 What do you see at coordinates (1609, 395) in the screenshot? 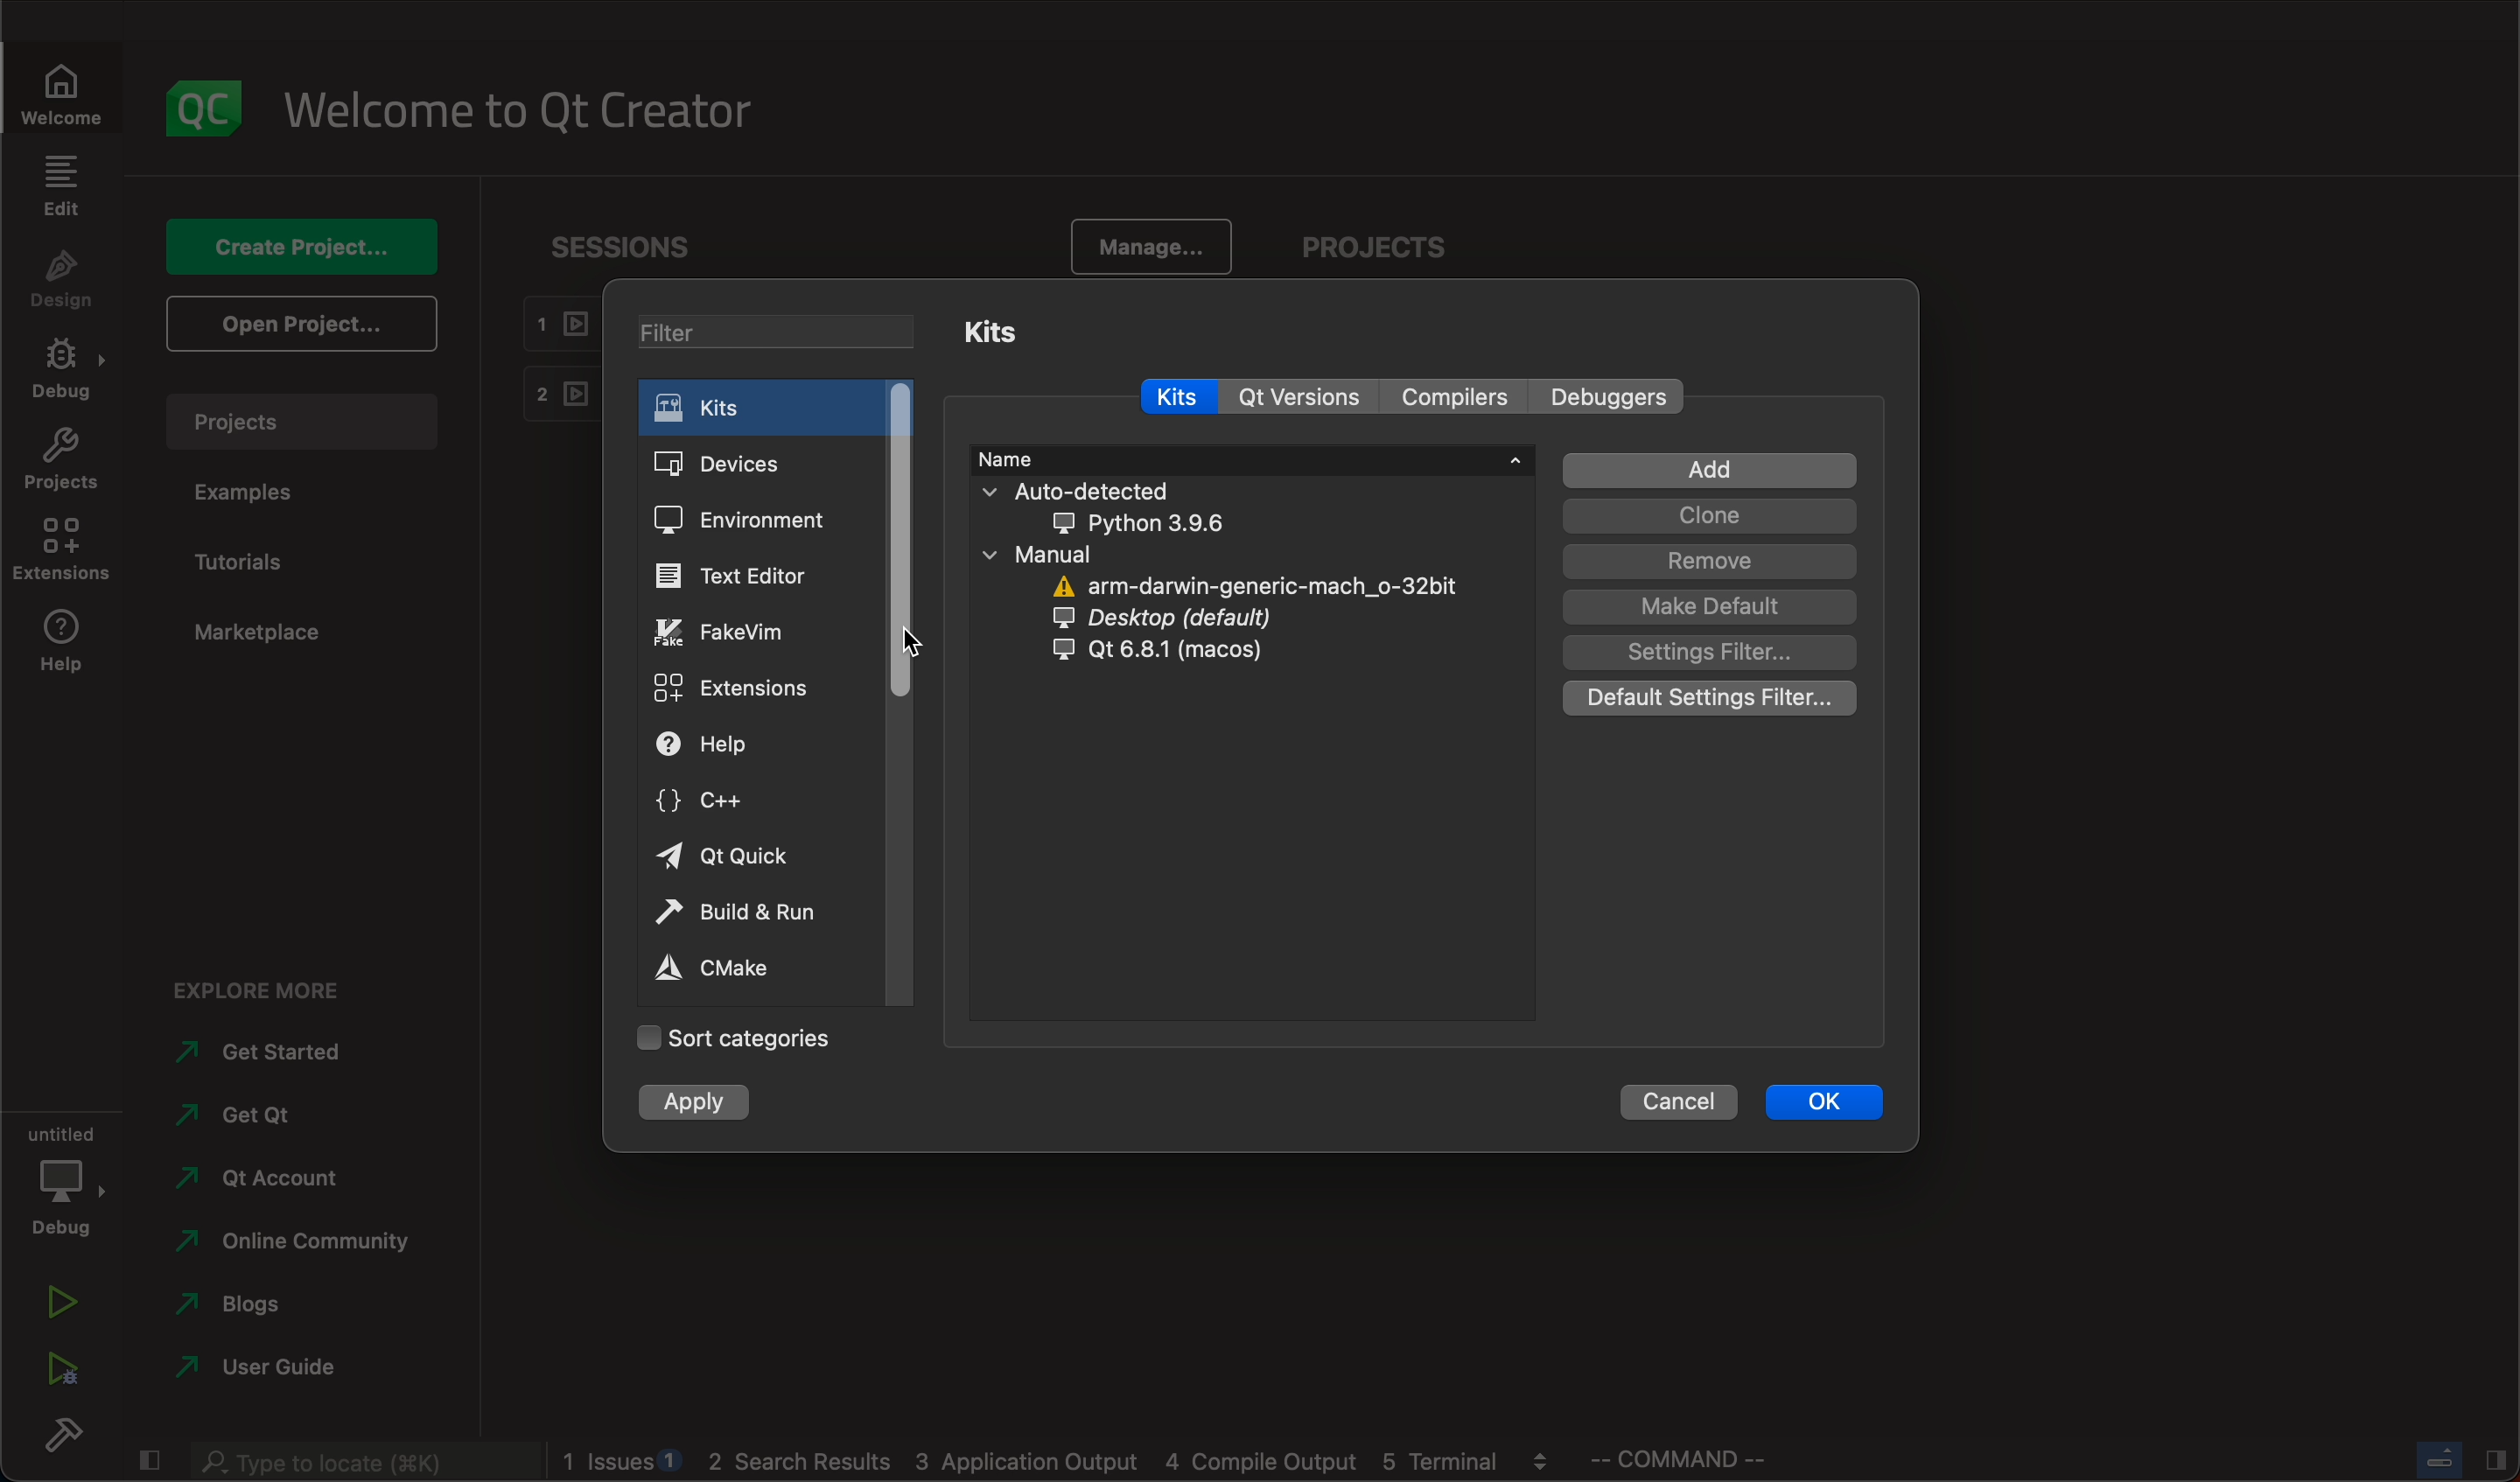
I see `` at bounding box center [1609, 395].